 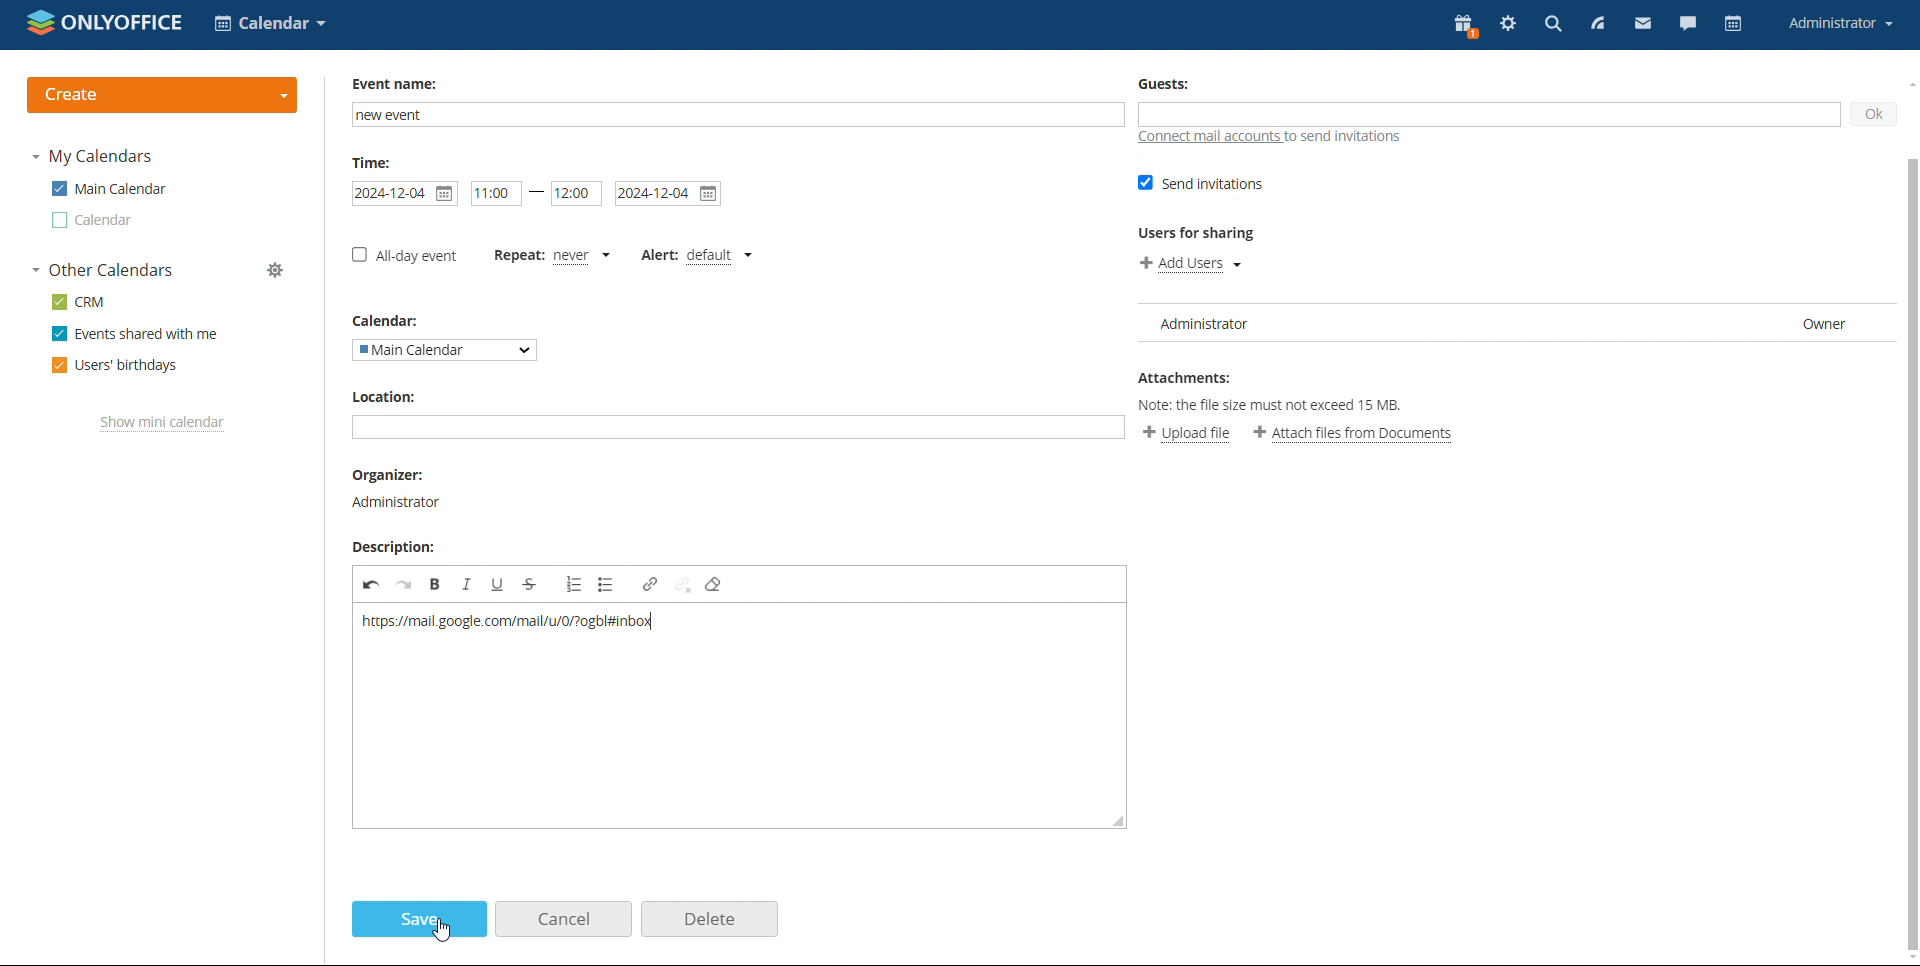 I want to click on scrollbar, so click(x=1922, y=493).